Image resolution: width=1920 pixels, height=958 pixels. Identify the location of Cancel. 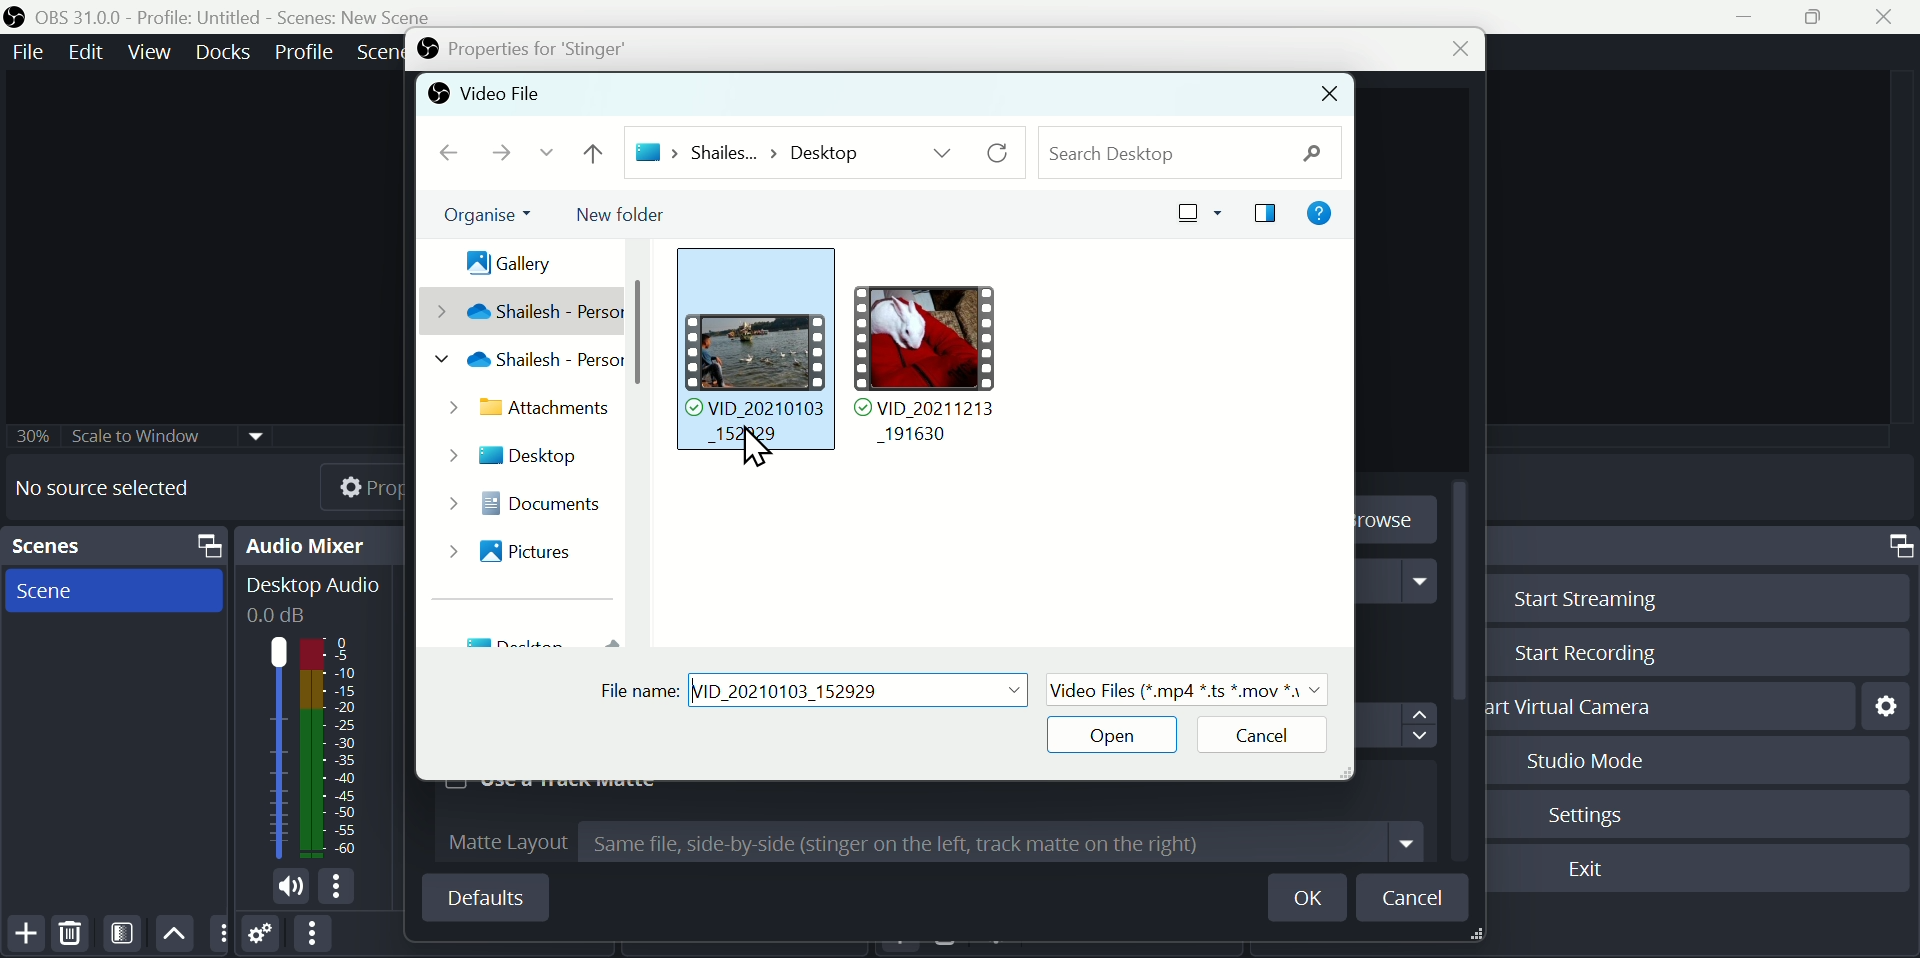
(1254, 737).